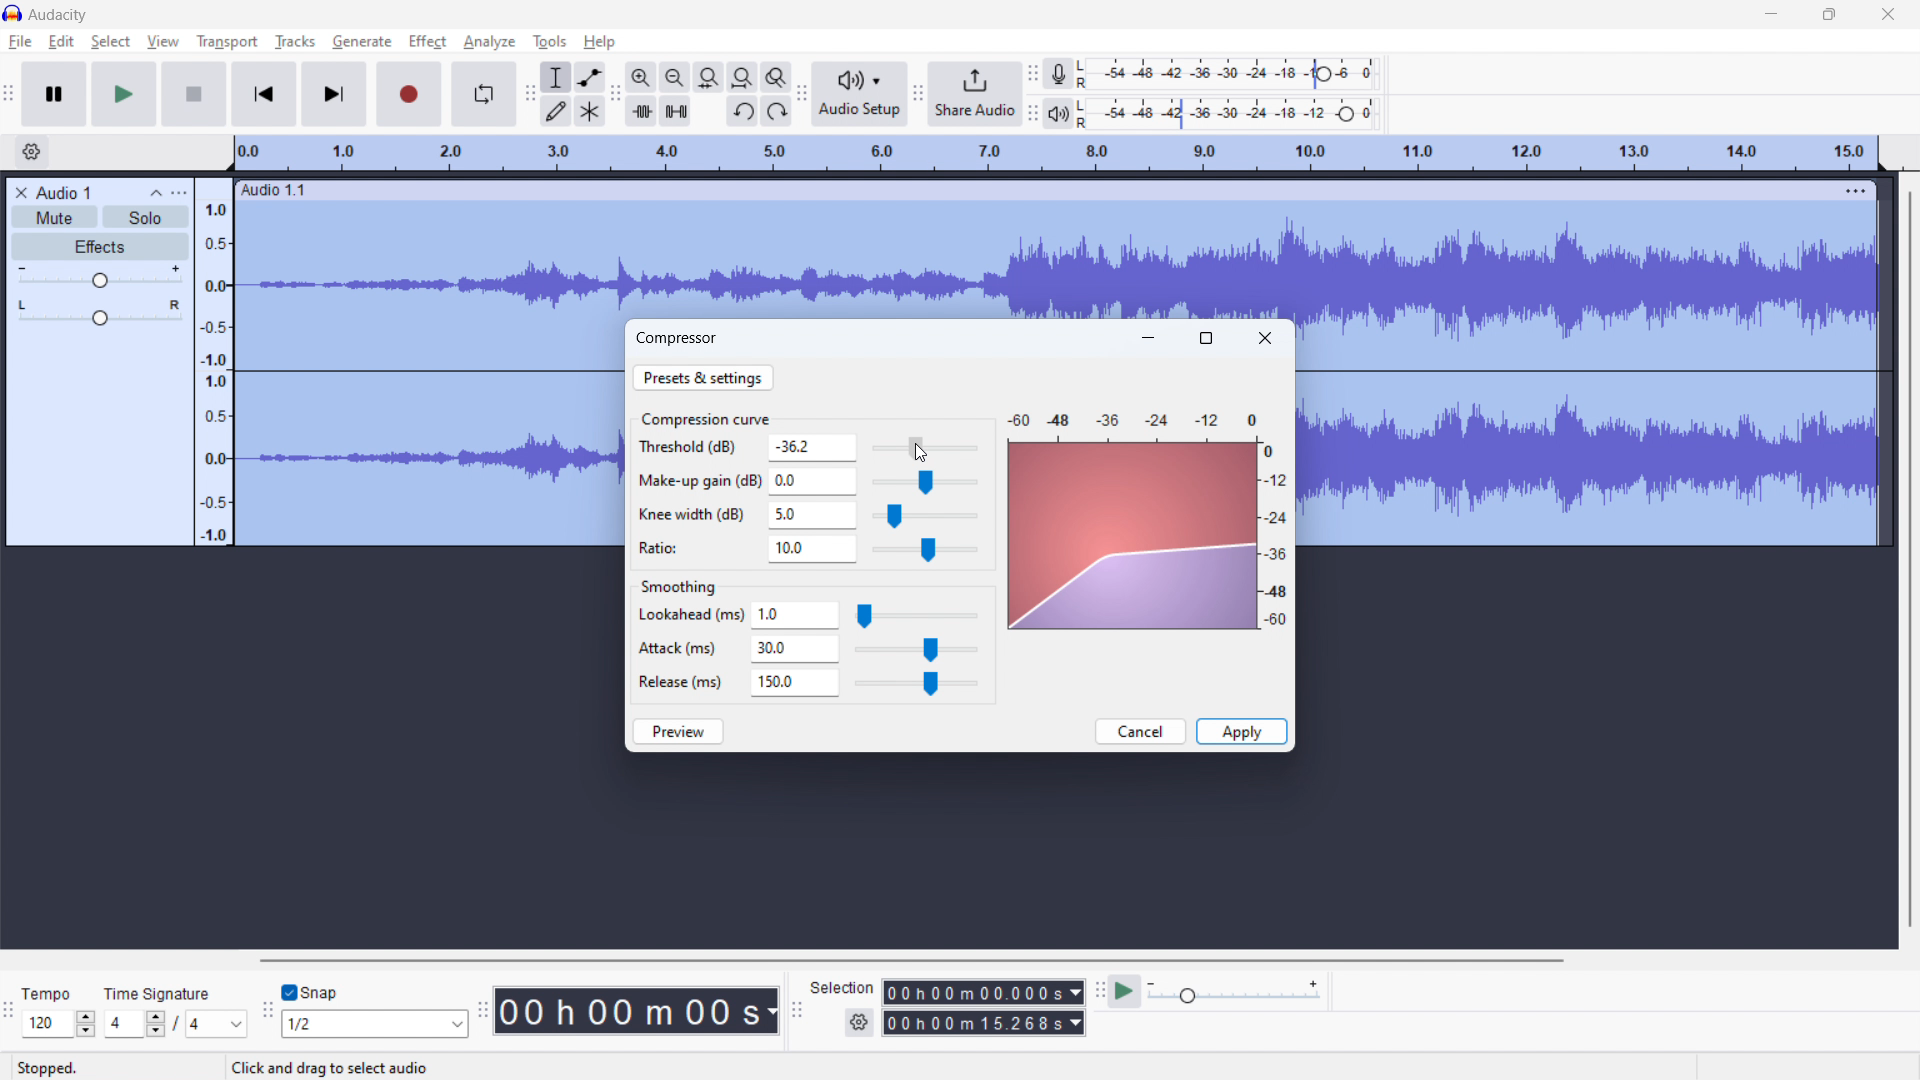 The image size is (1920, 1080). What do you see at coordinates (1149, 337) in the screenshot?
I see `minimize` at bounding box center [1149, 337].